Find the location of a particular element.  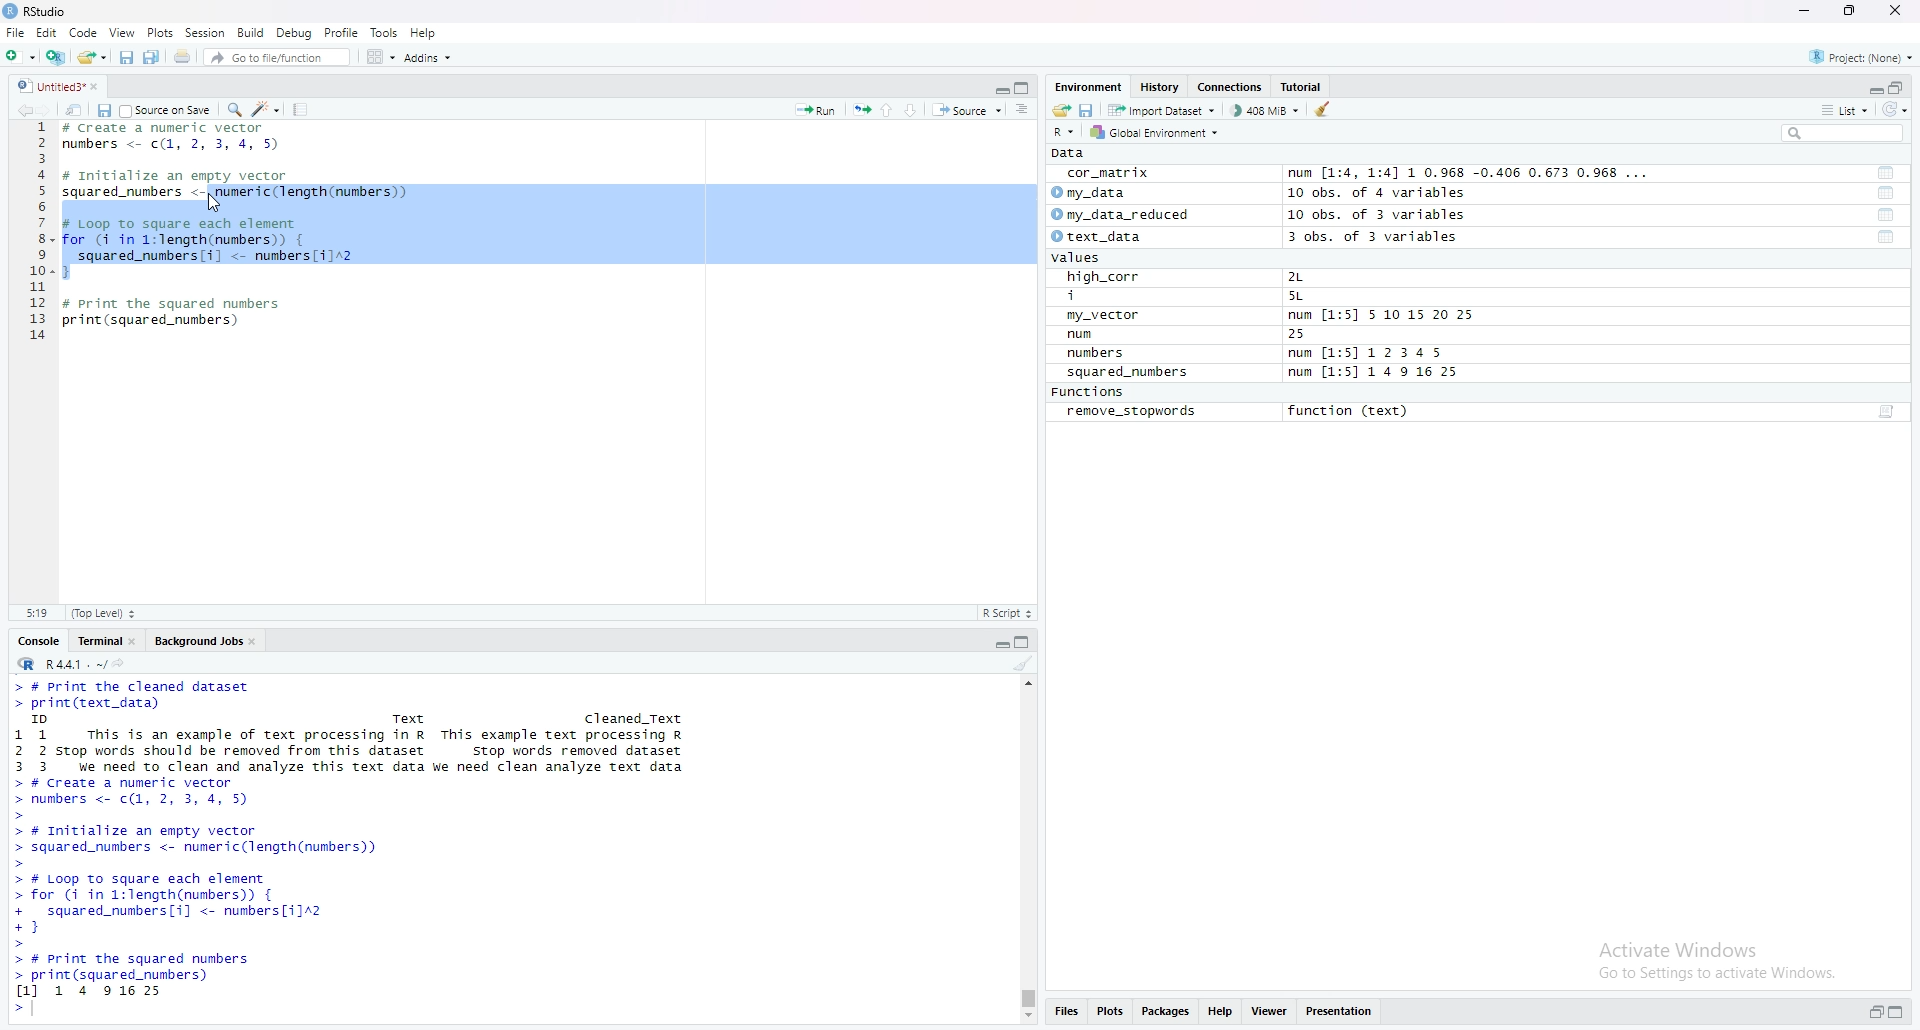

408 MiB is located at coordinates (1264, 110).